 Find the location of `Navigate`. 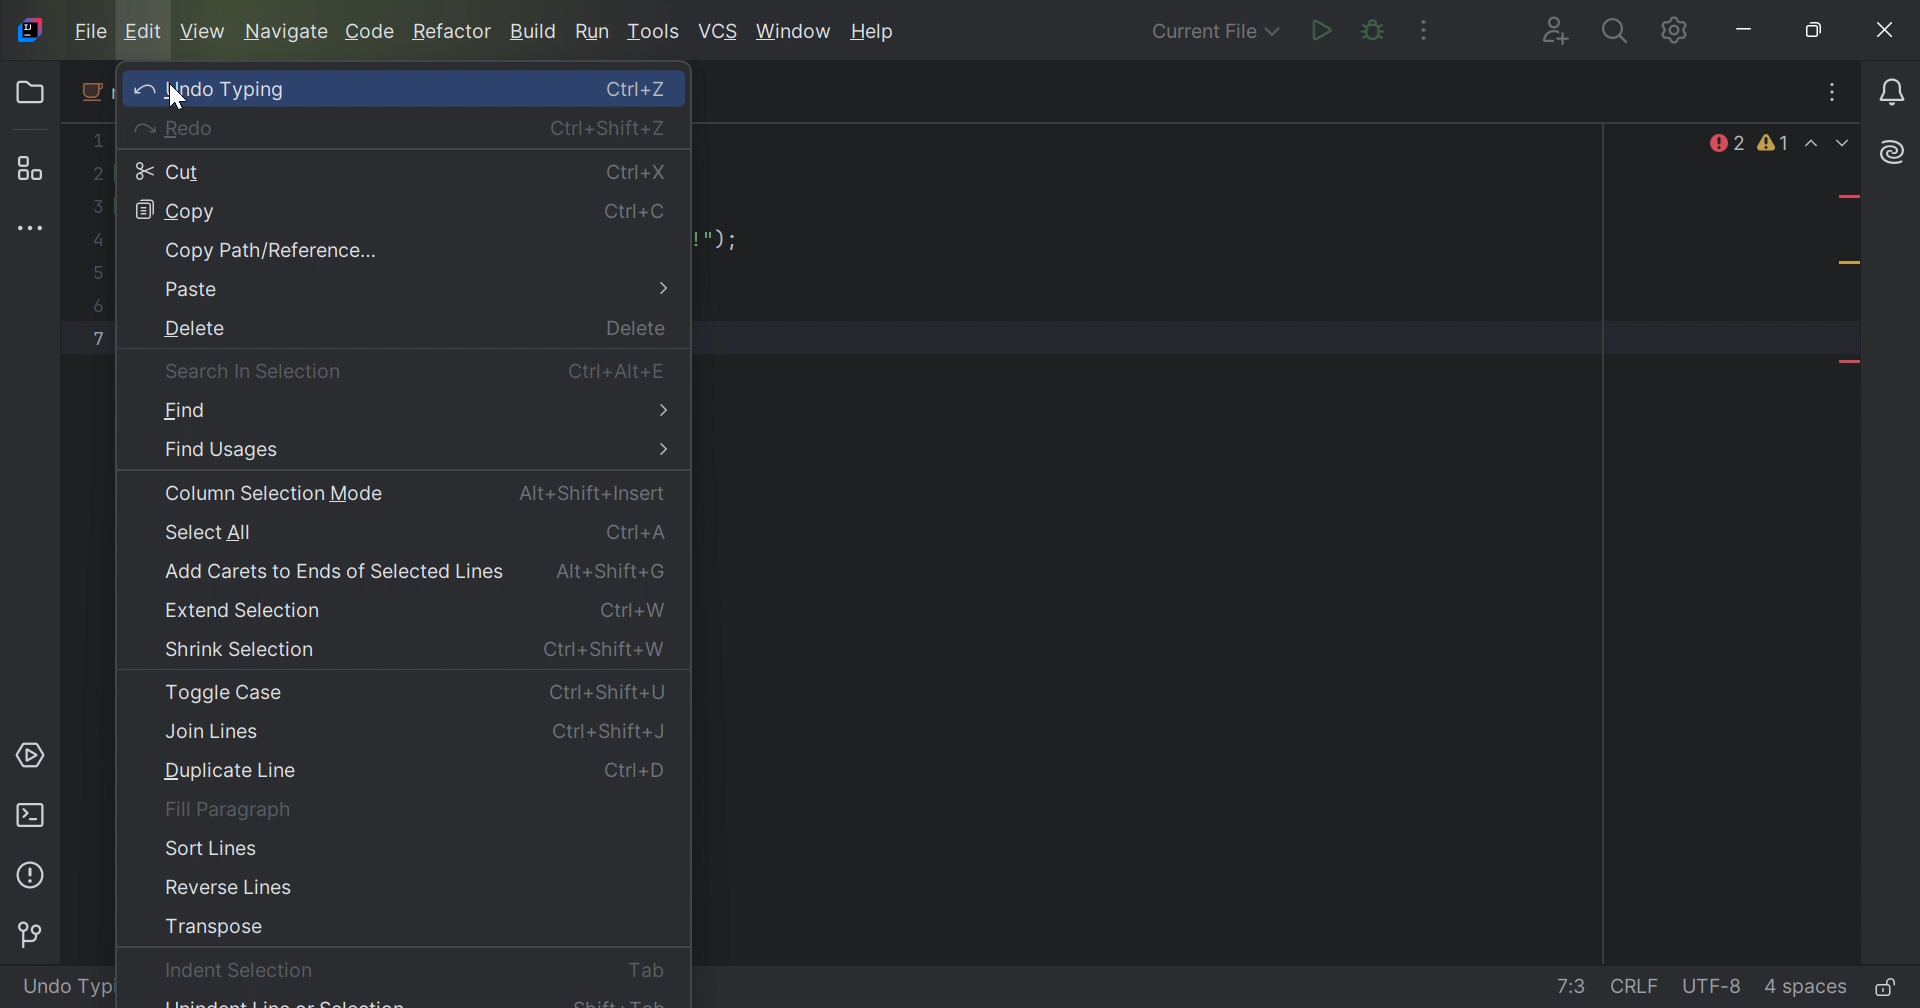

Navigate is located at coordinates (286, 30).